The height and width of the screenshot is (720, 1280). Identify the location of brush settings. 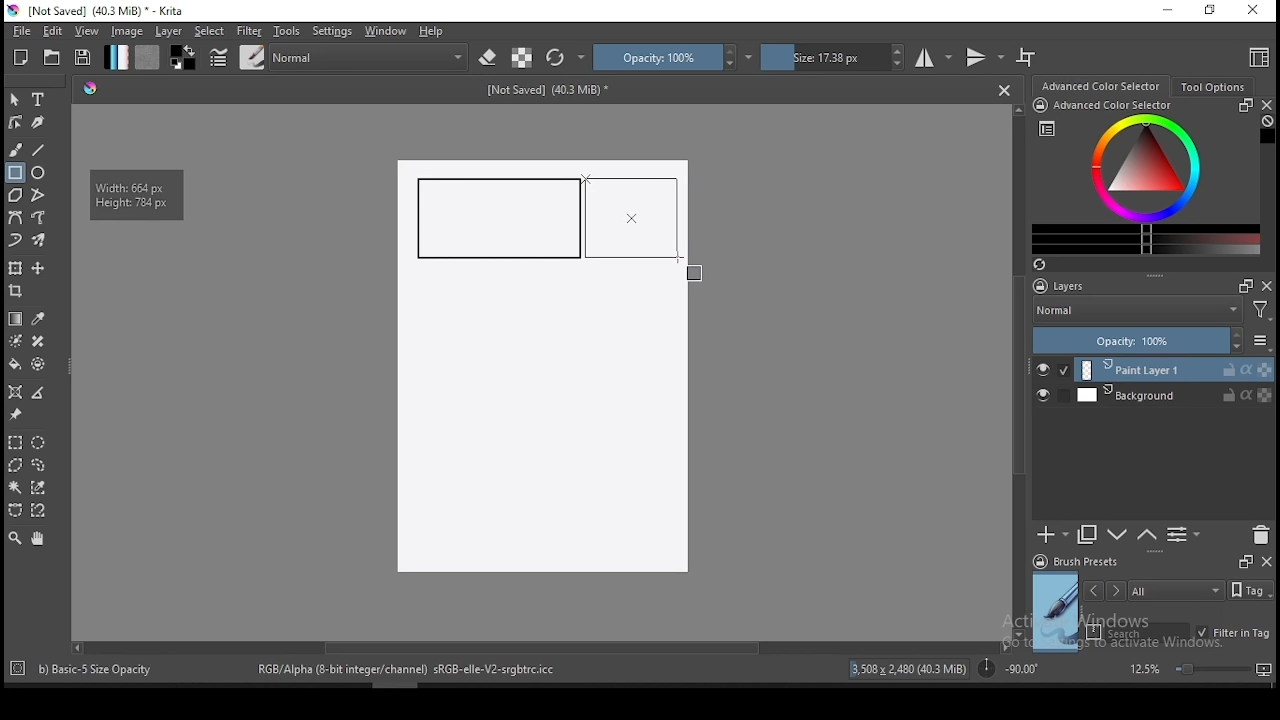
(217, 57).